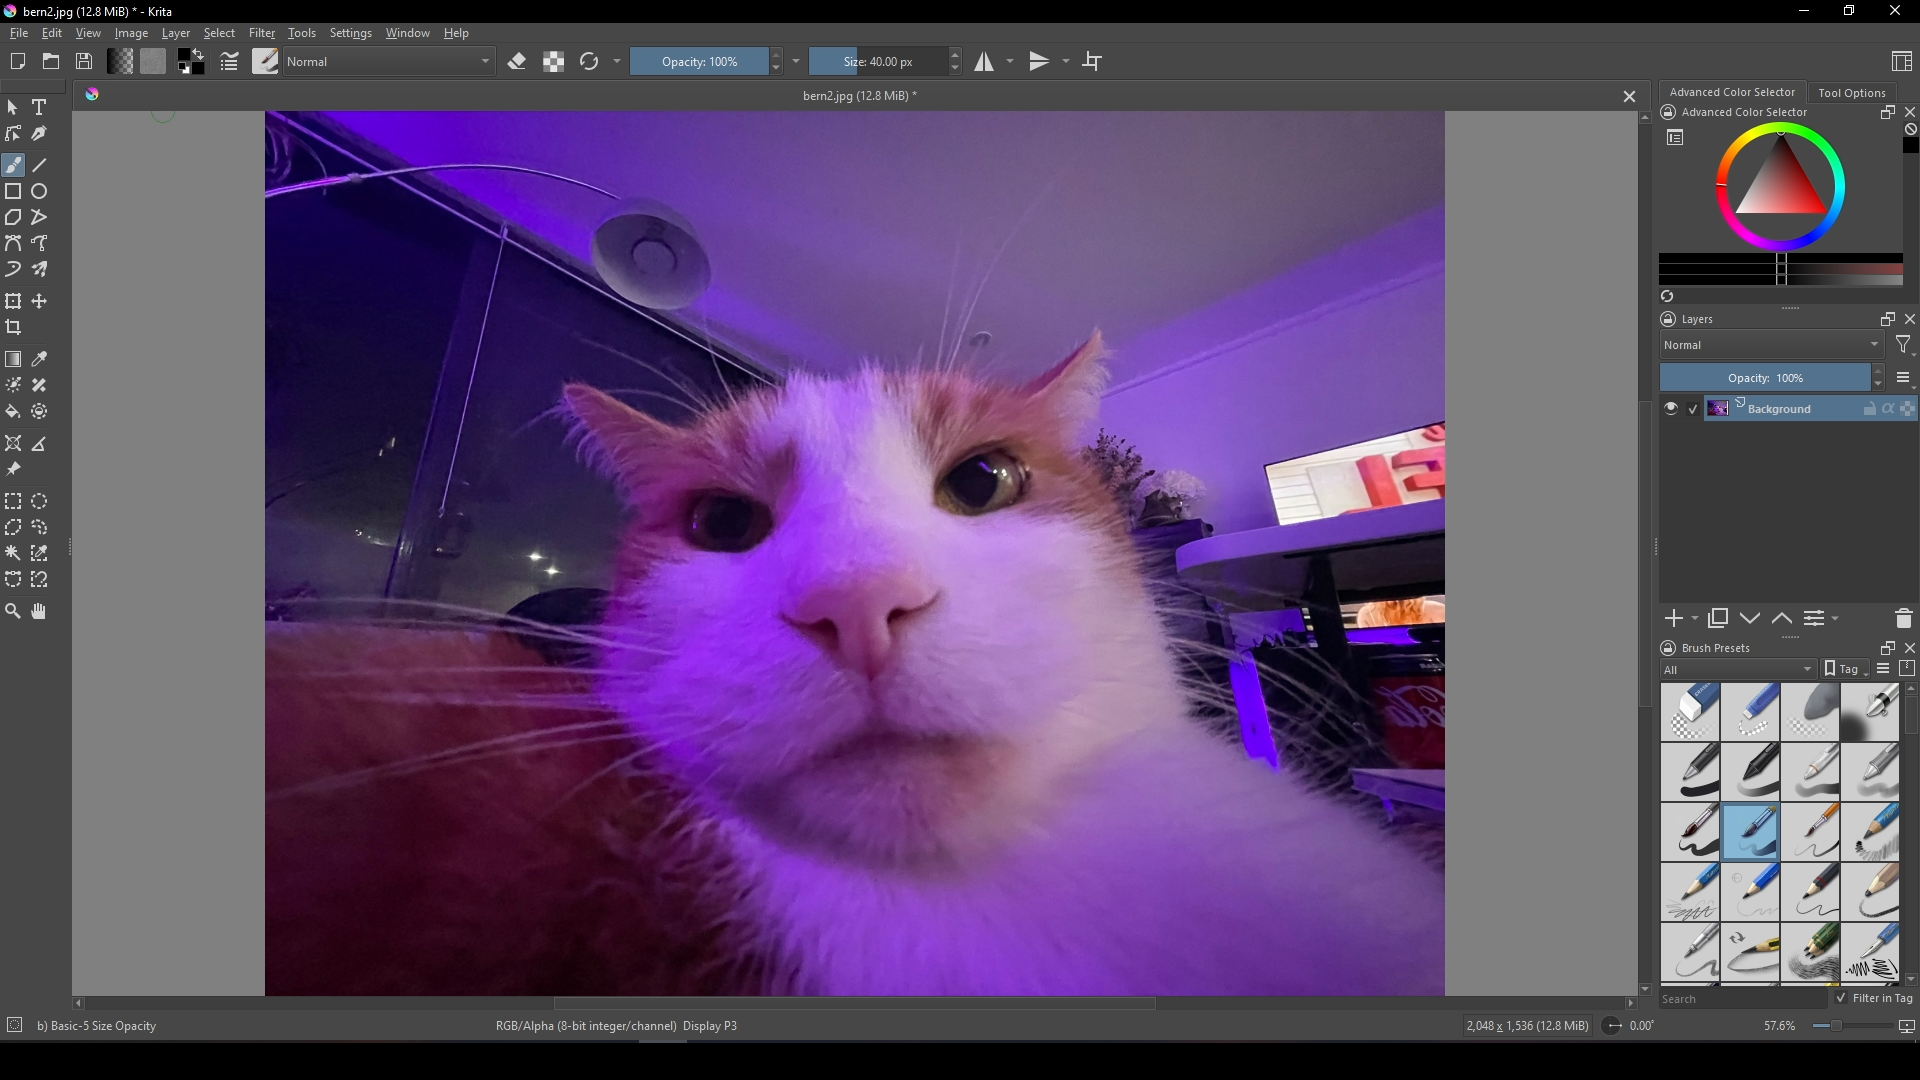 Image resolution: width=1920 pixels, height=1080 pixels. Describe the element at coordinates (39, 301) in the screenshot. I see `Move a layer` at that location.